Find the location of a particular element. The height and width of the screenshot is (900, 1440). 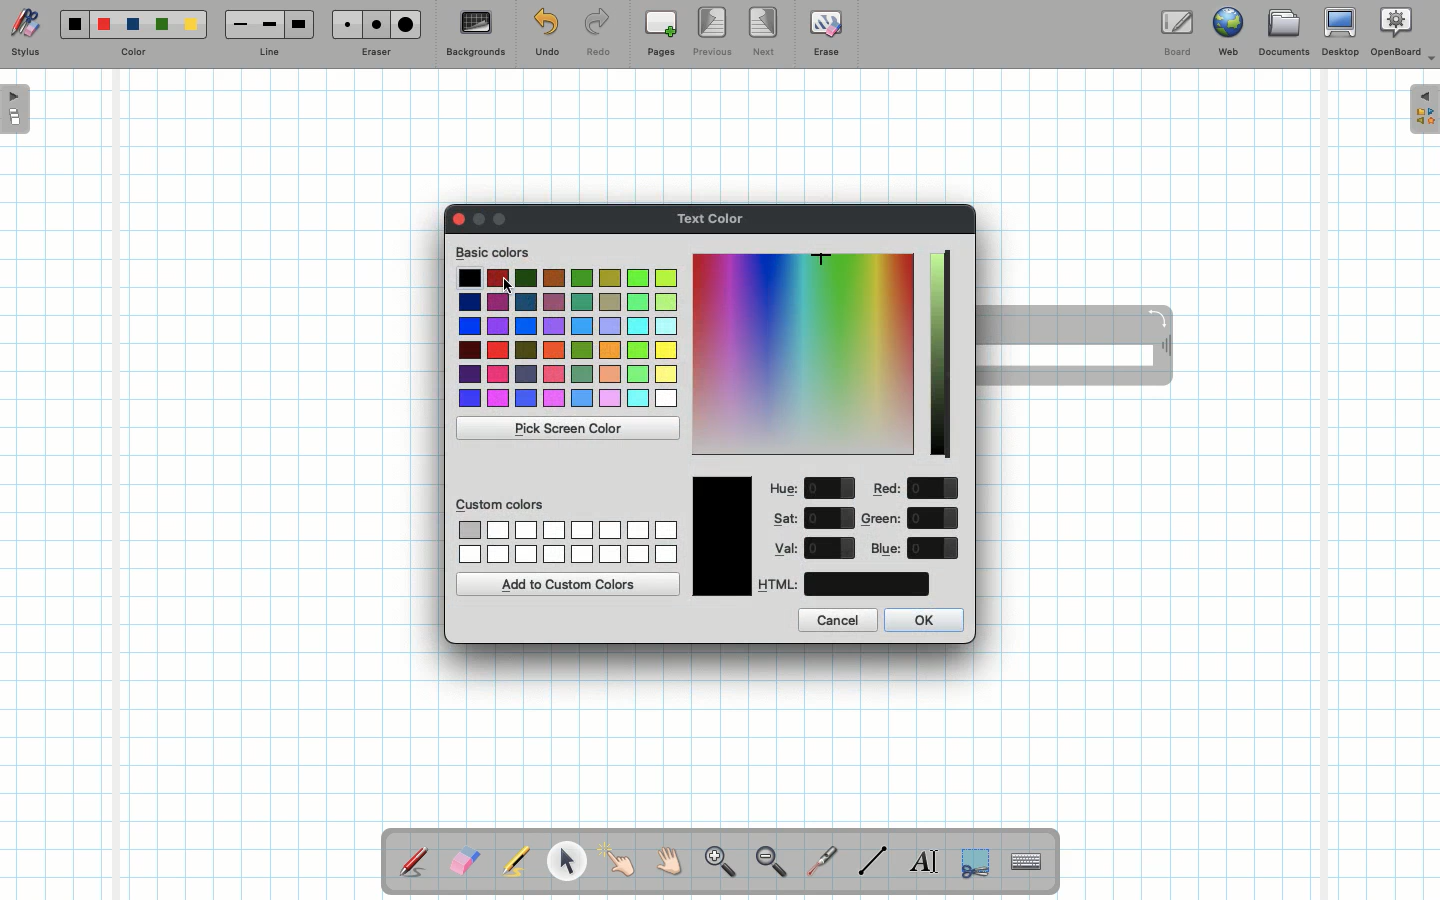

Redo is located at coordinates (598, 36).